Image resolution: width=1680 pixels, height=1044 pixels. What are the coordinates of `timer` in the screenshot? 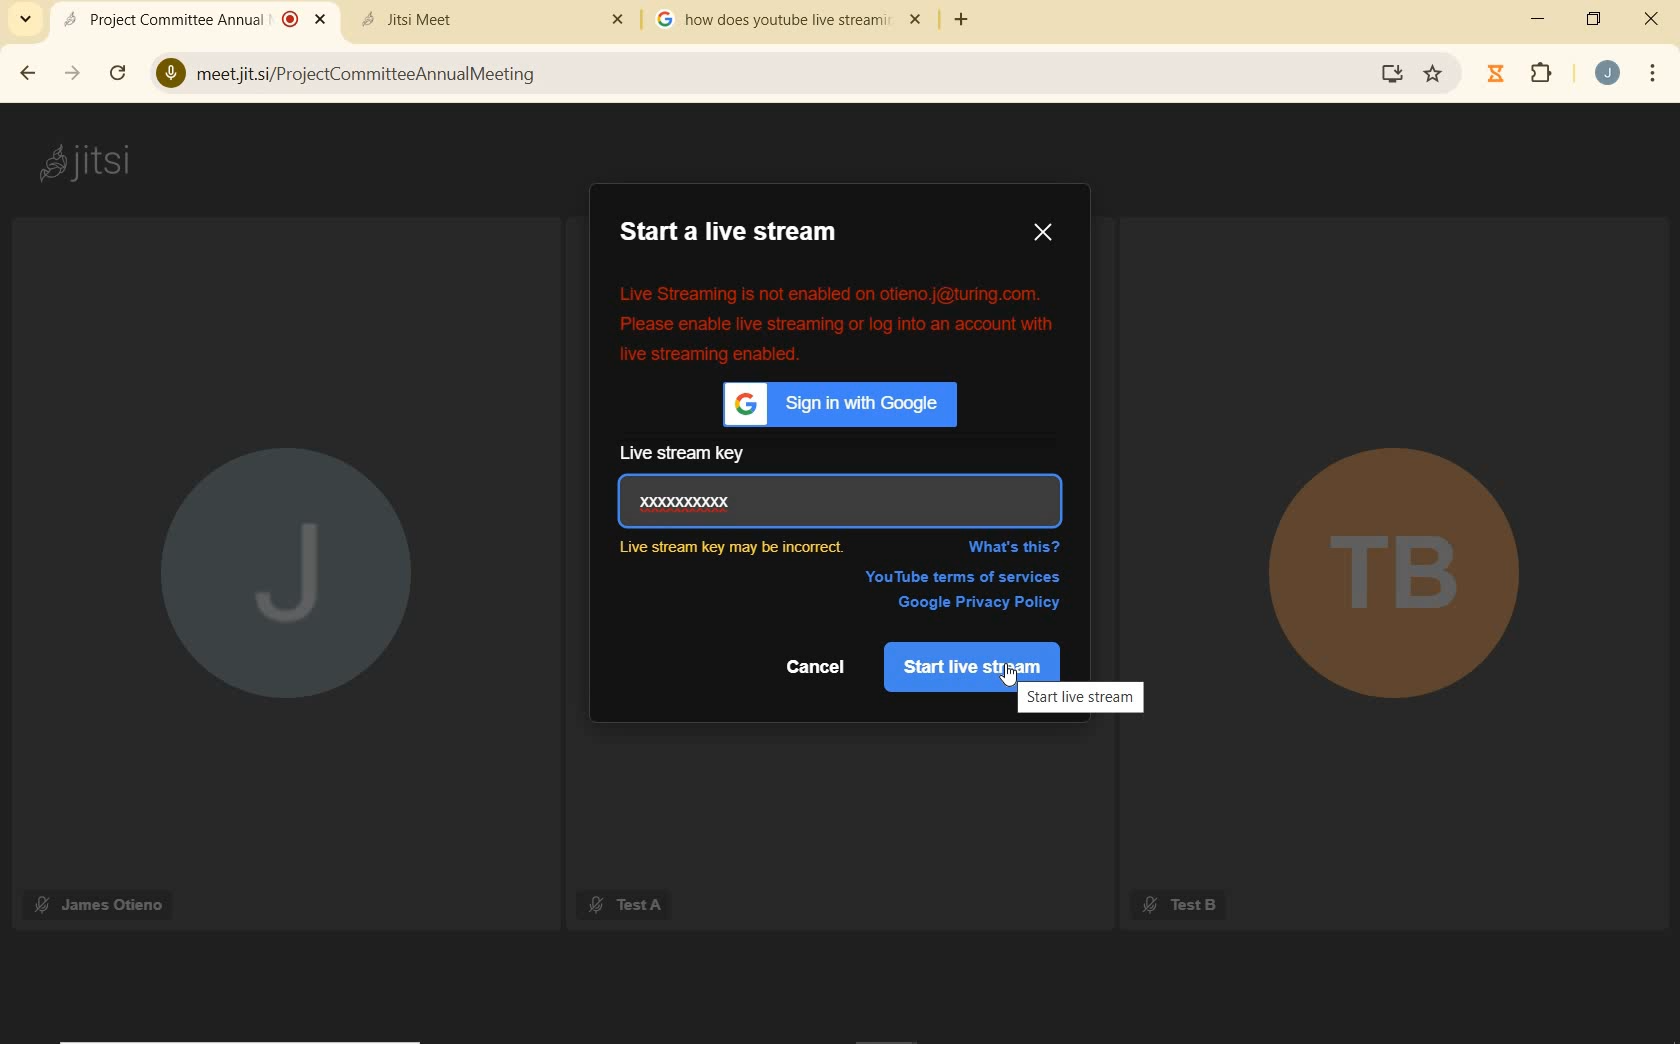 It's located at (1496, 73).